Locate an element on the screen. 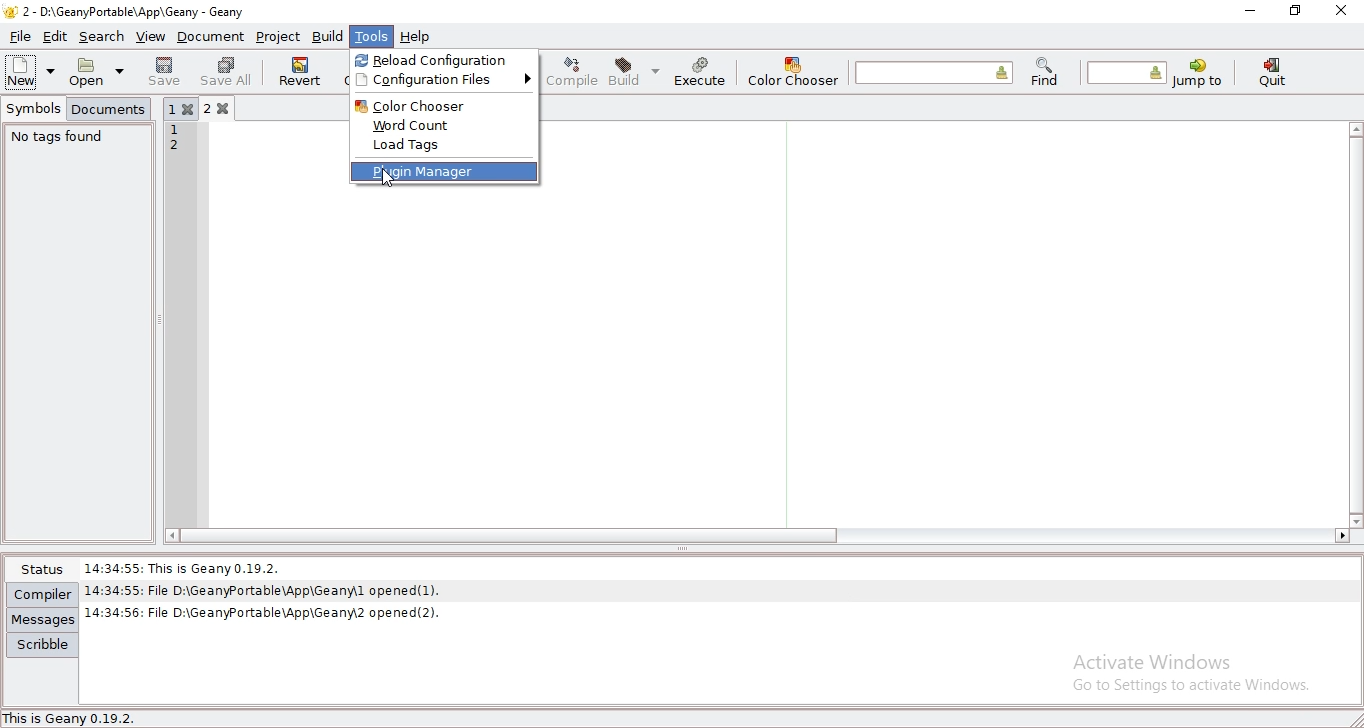 The image size is (1364, 728).  is located at coordinates (177, 108).